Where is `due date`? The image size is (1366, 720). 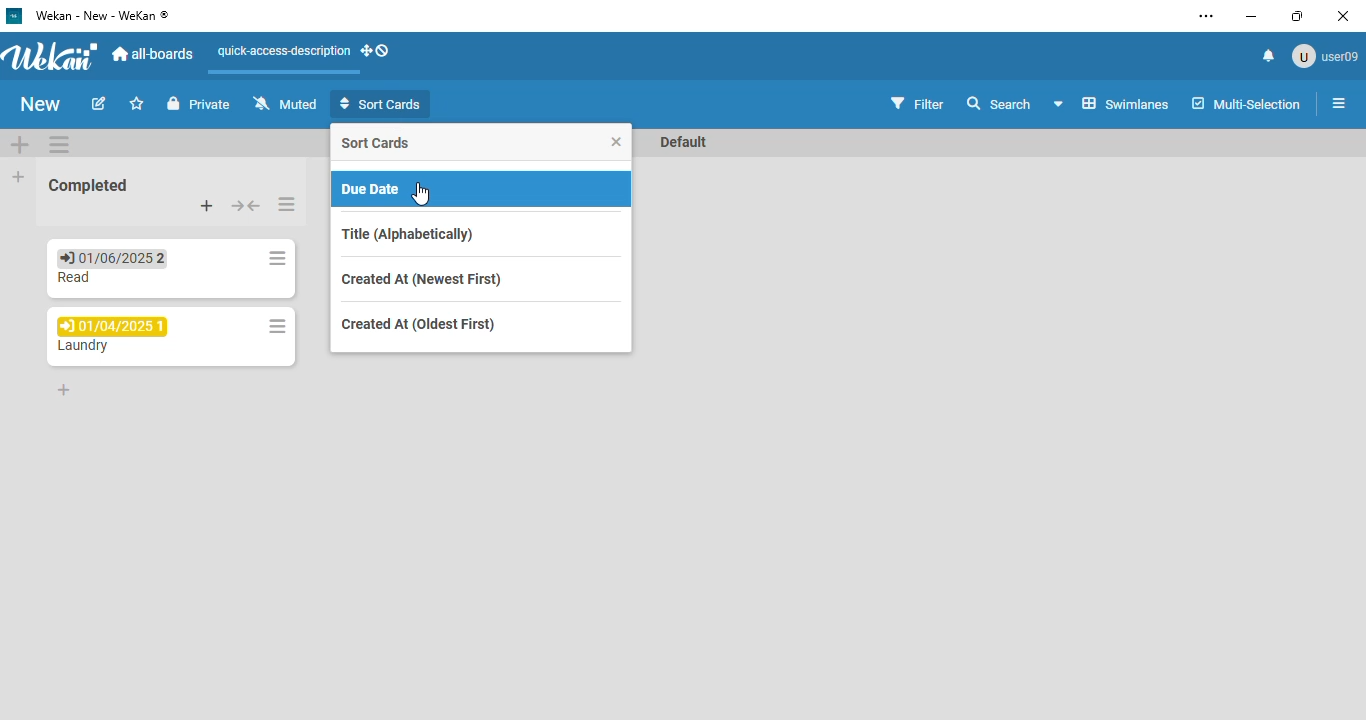
due date is located at coordinates (372, 189).